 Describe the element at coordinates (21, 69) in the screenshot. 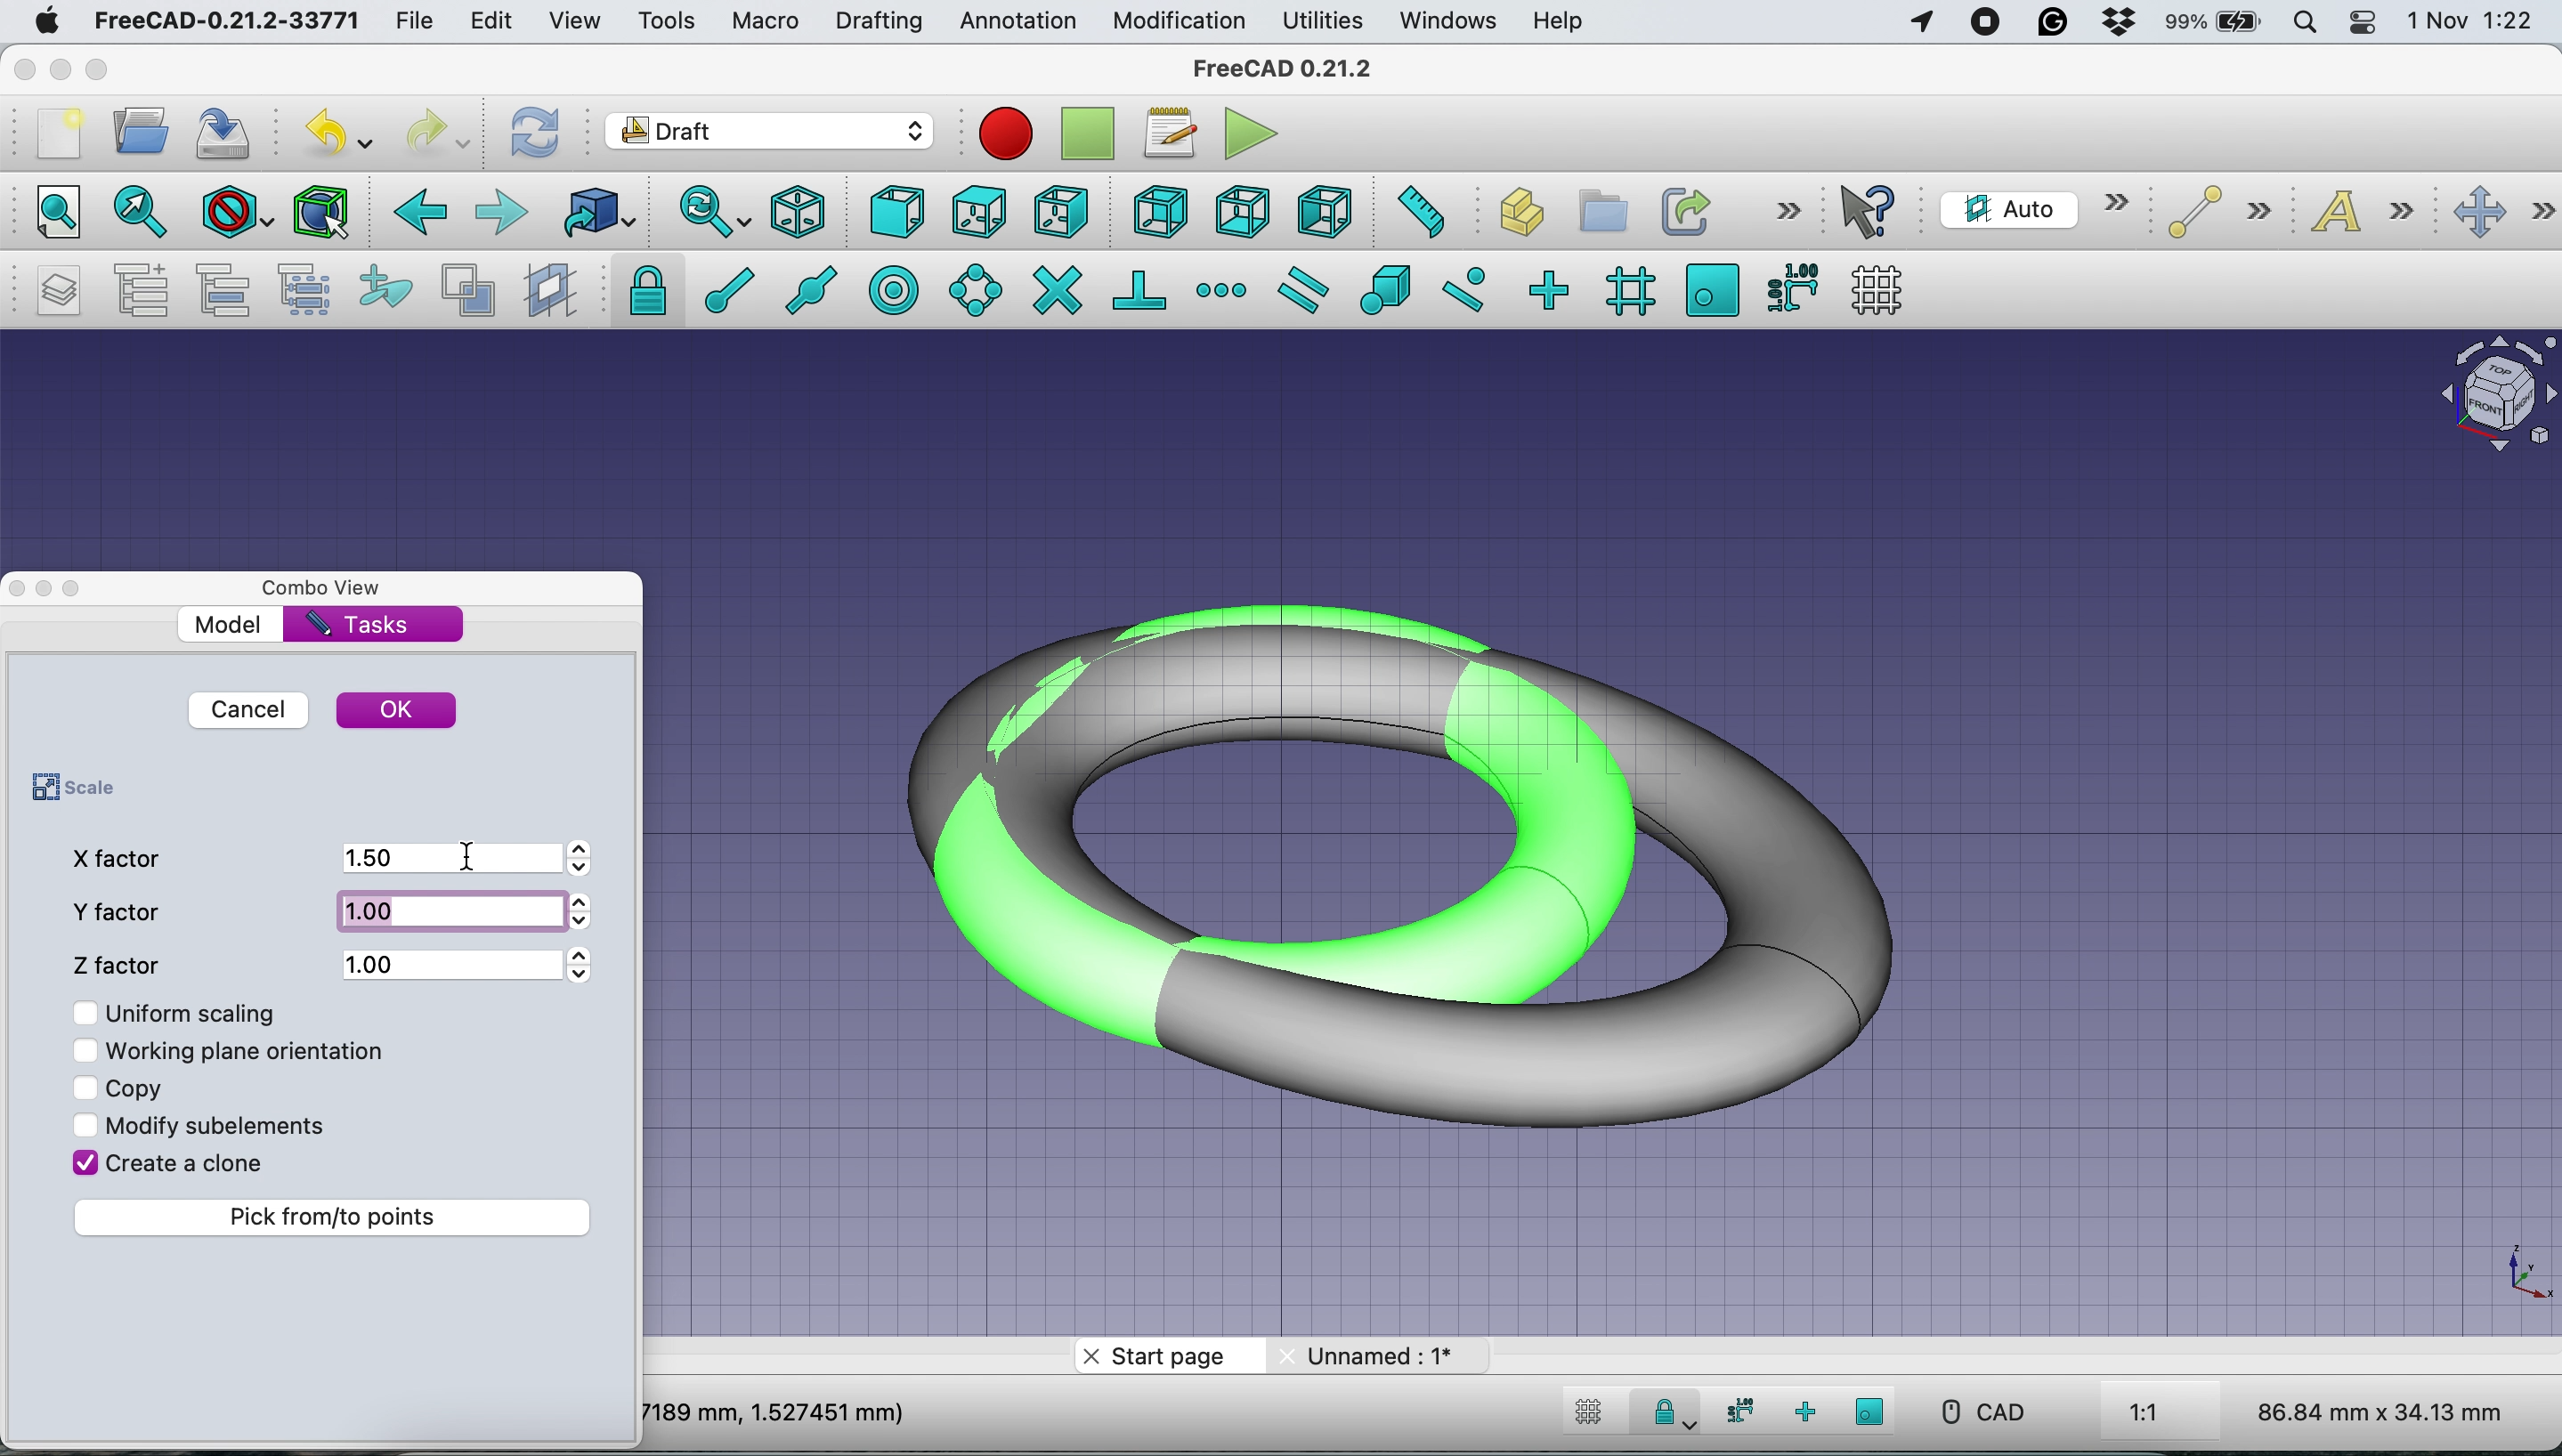

I see `close` at that location.